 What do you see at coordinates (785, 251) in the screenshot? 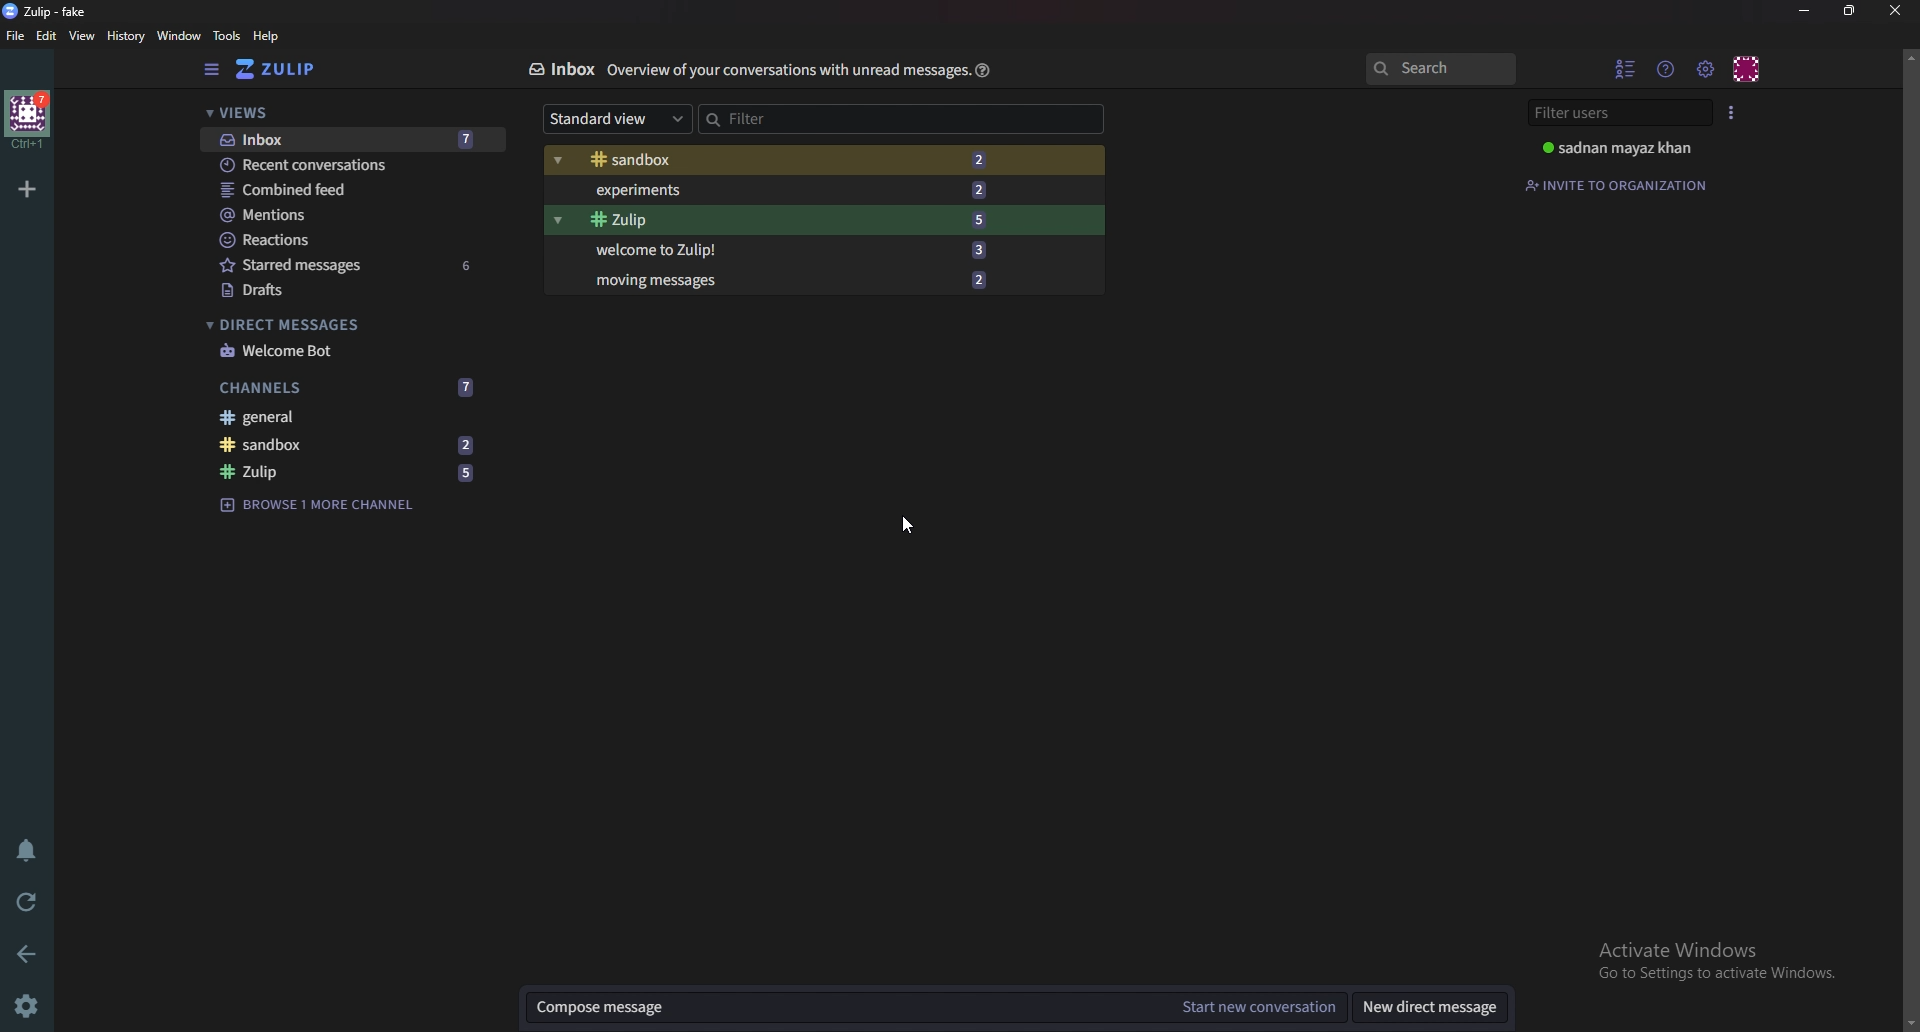
I see `Welcome to Zulip` at bounding box center [785, 251].